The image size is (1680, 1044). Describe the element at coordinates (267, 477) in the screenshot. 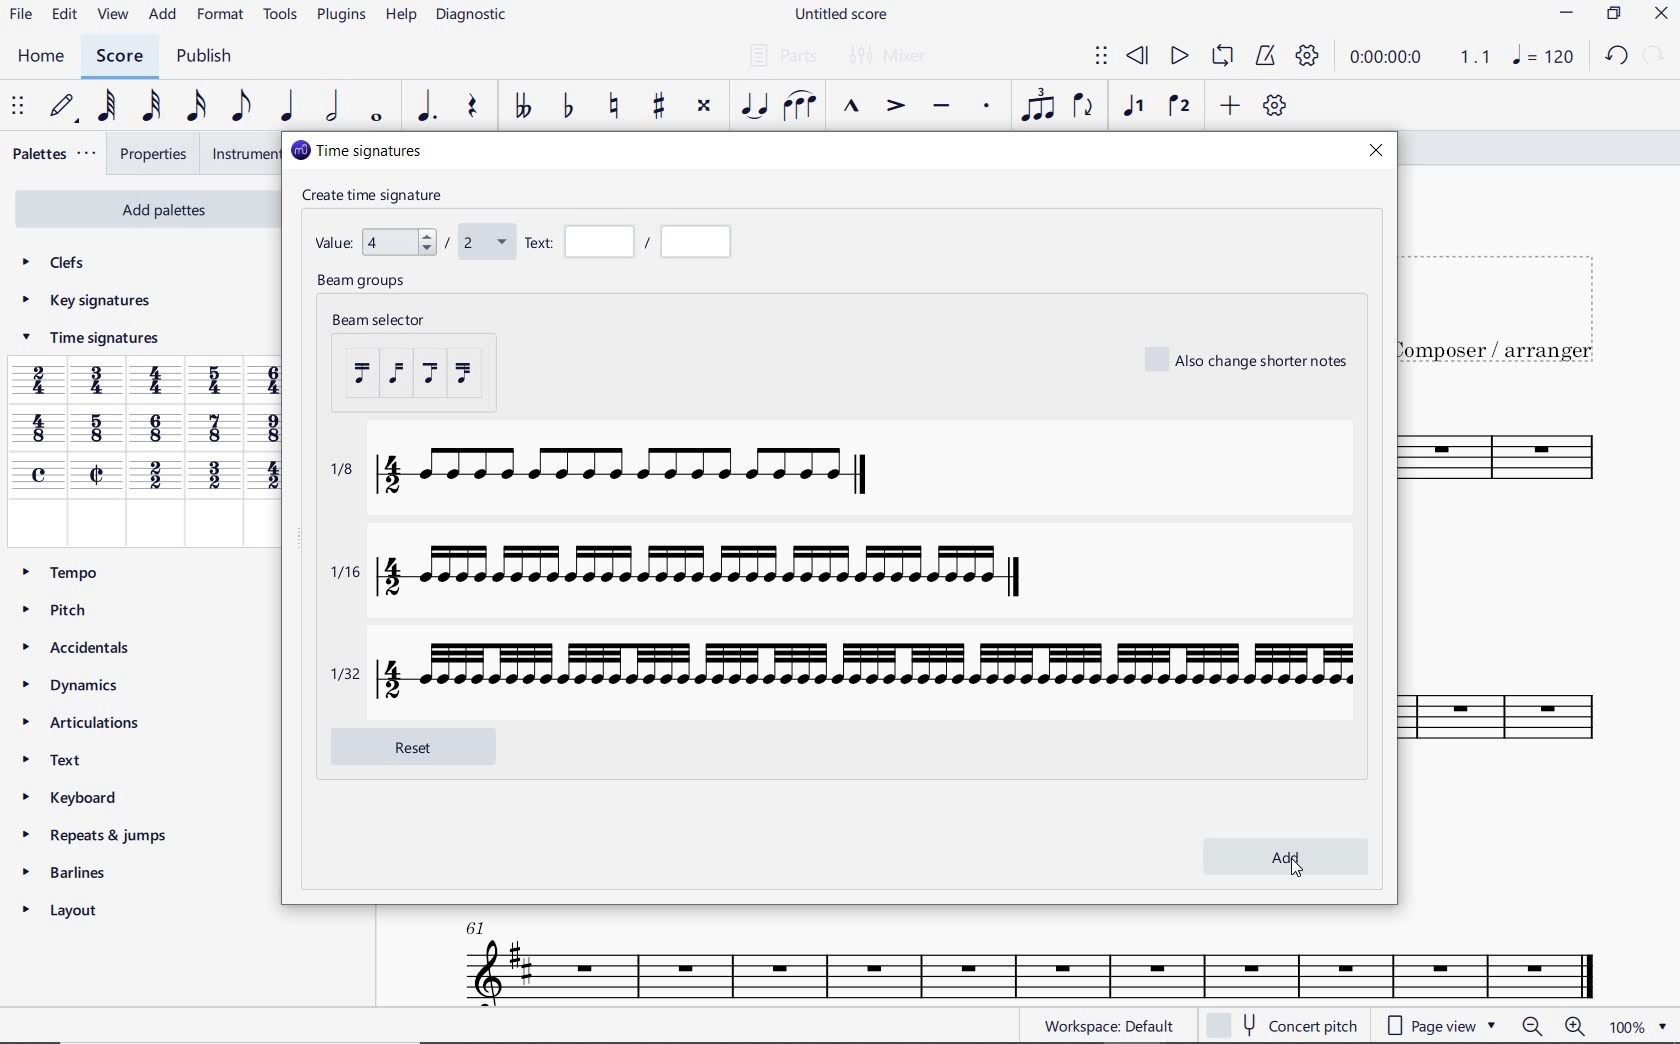

I see `Time signature 4/2 added` at that location.